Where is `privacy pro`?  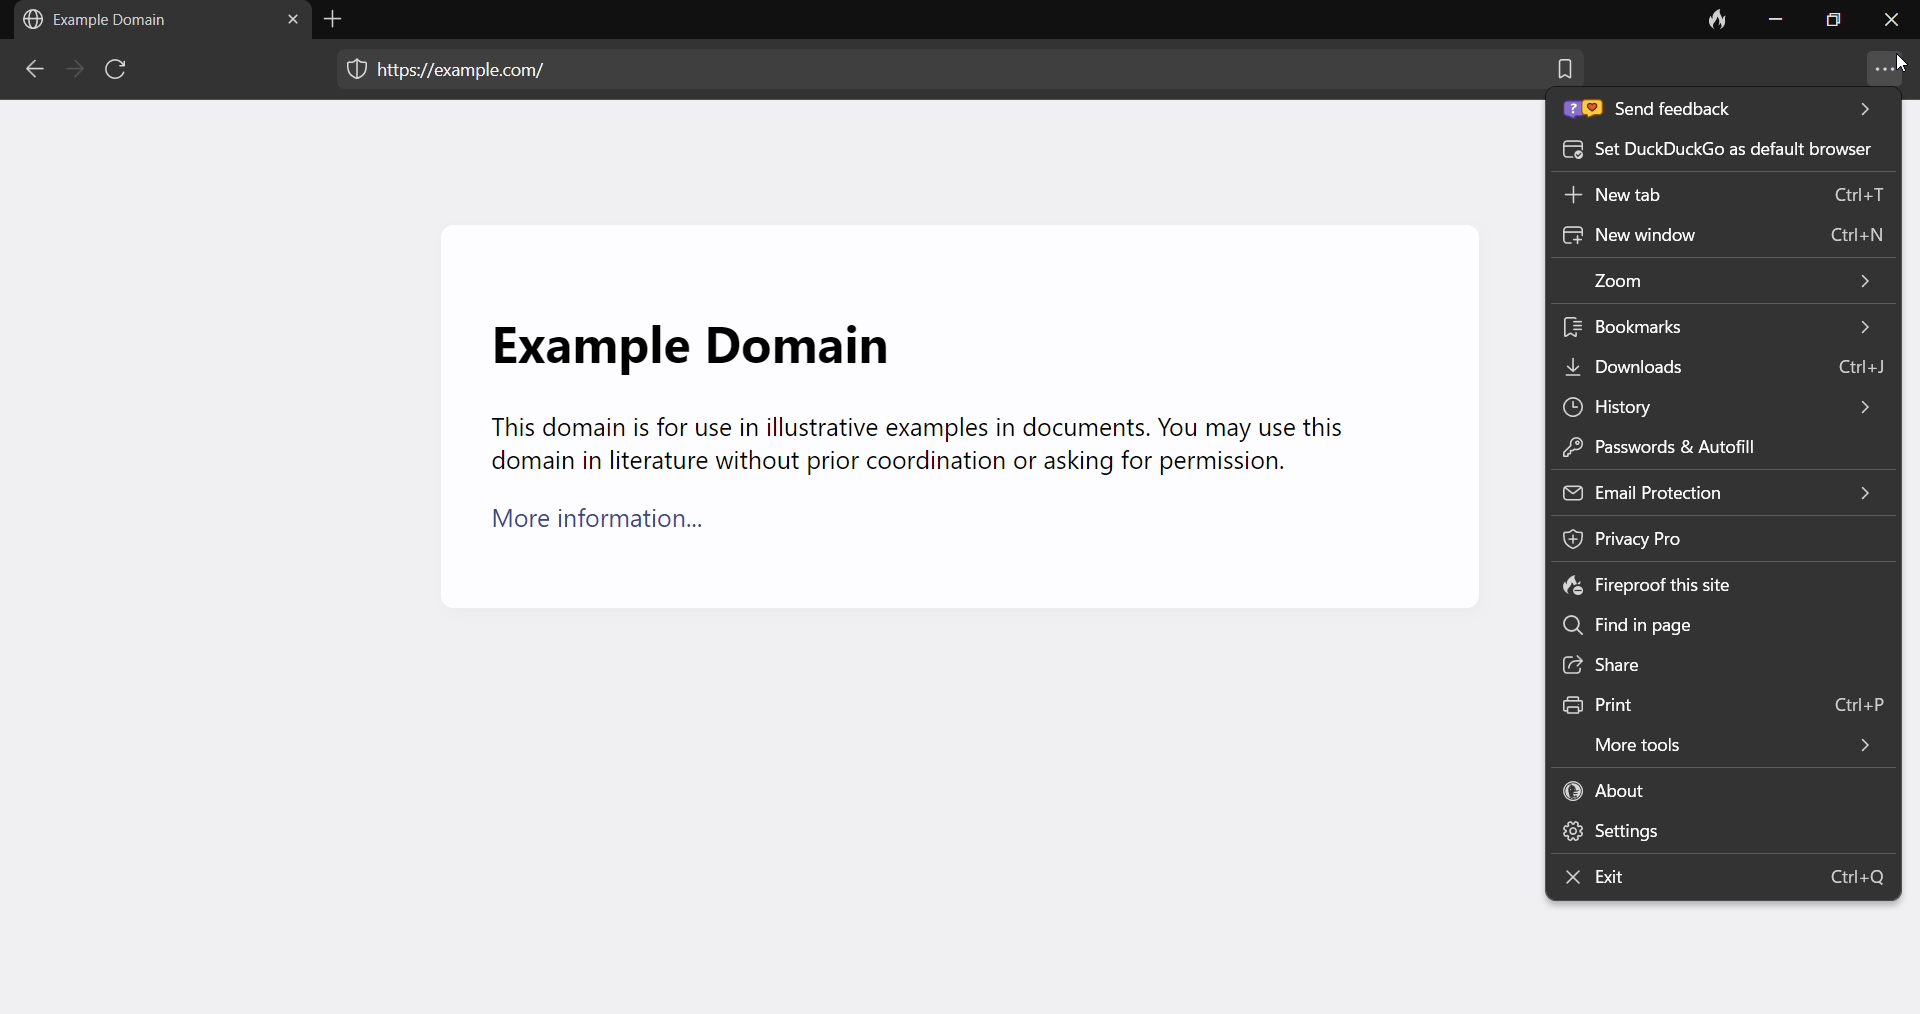 privacy pro is located at coordinates (1675, 538).